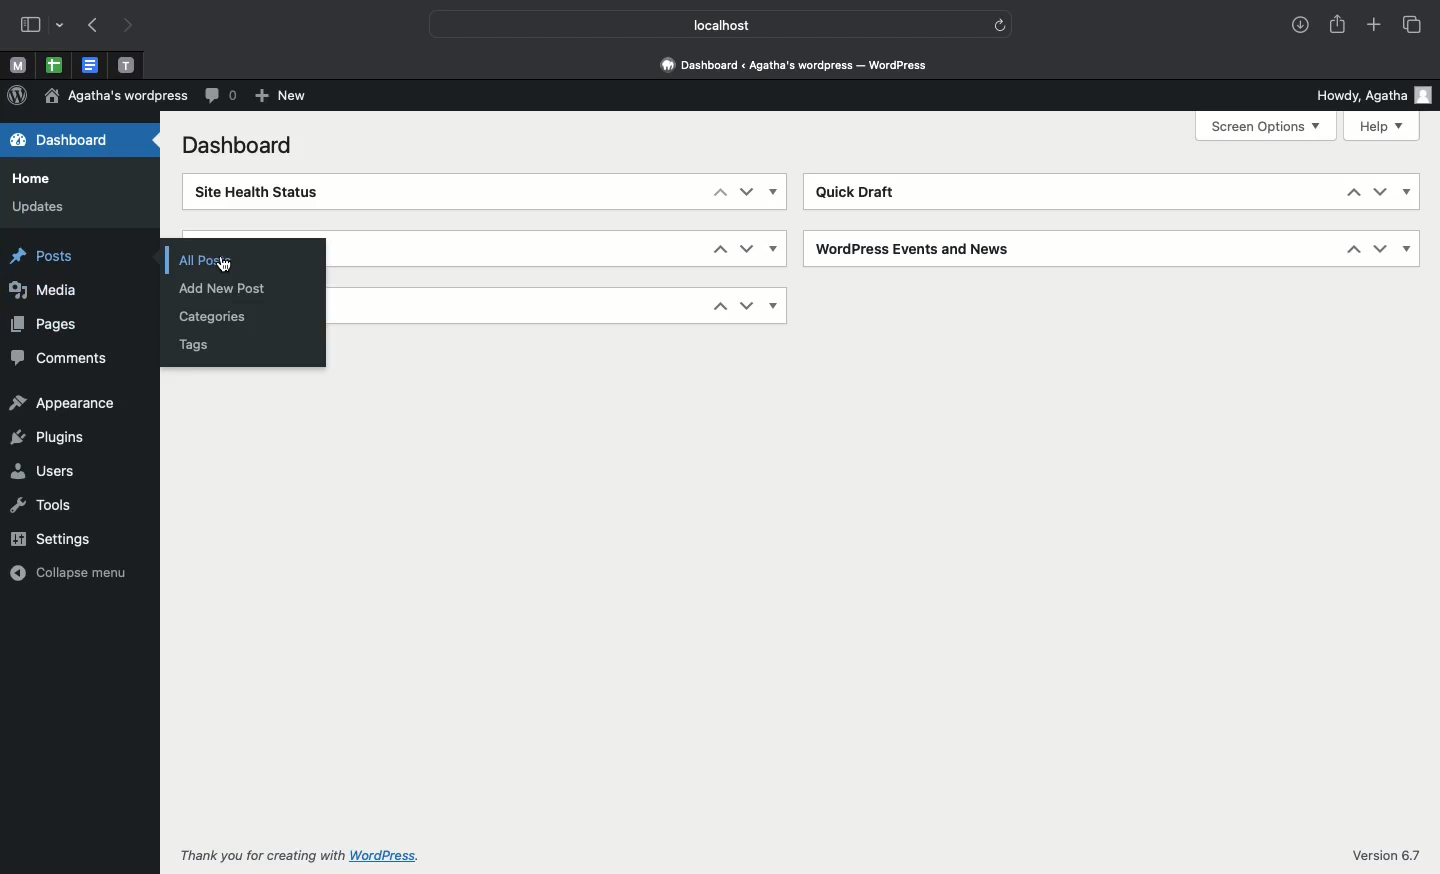 The height and width of the screenshot is (874, 1440). What do you see at coordinates (225, 265) in the screenshot?
I see `cursor` at bounding box center [225, 265].